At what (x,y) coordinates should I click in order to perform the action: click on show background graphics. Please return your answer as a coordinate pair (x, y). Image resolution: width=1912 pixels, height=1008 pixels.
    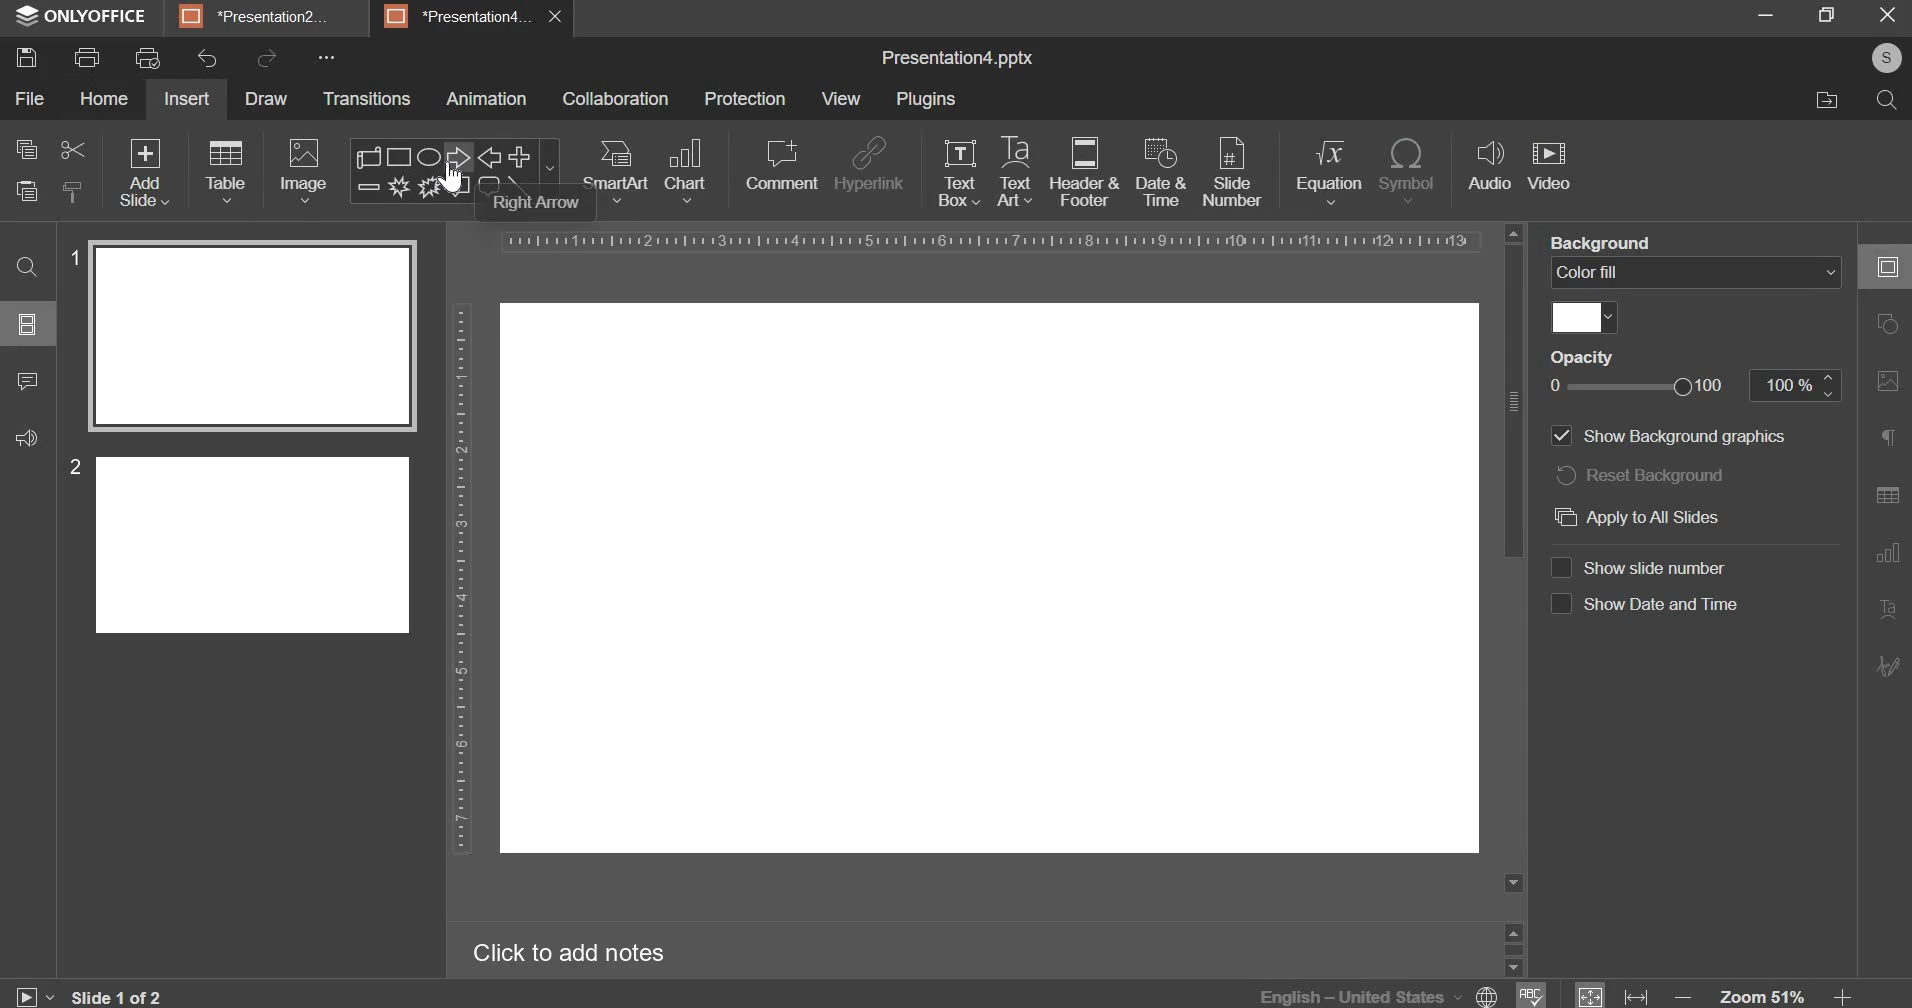
    Looking at the image, I should click on (1561, 434).